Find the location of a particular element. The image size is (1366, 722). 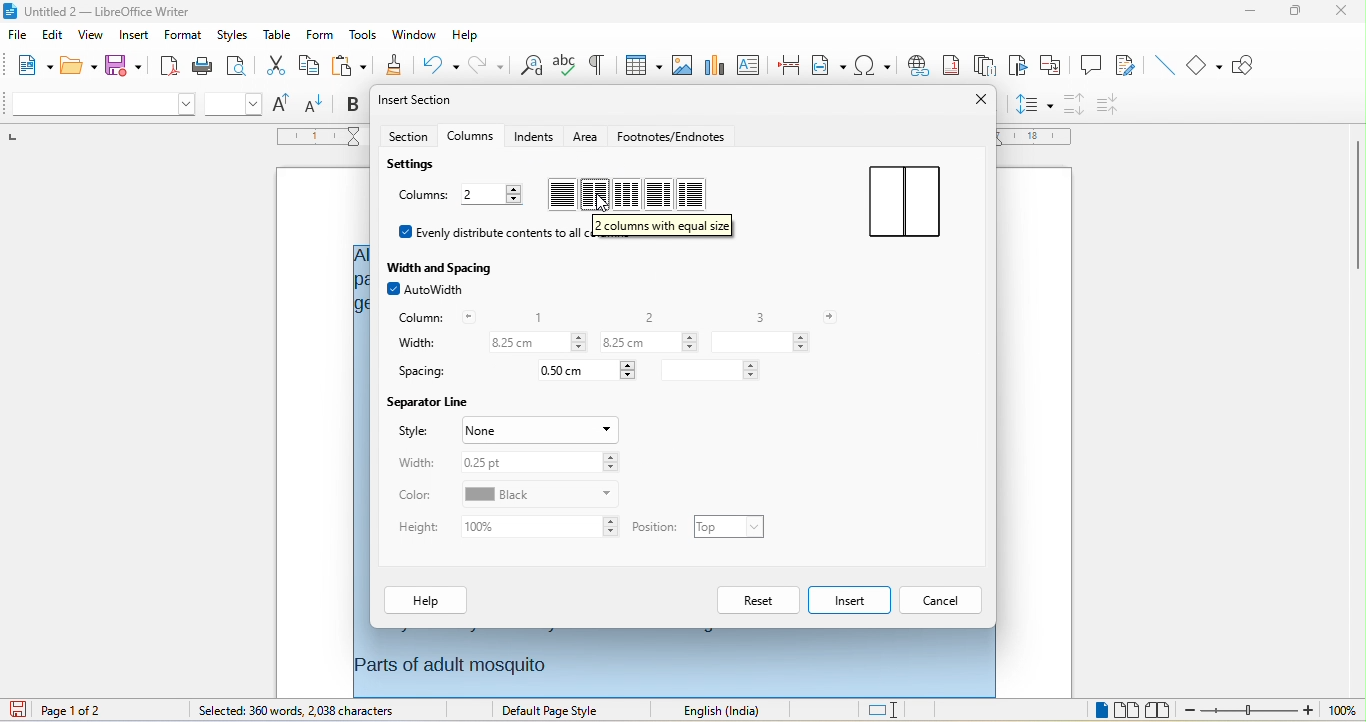

show track is located at coordinates (1132, 66).